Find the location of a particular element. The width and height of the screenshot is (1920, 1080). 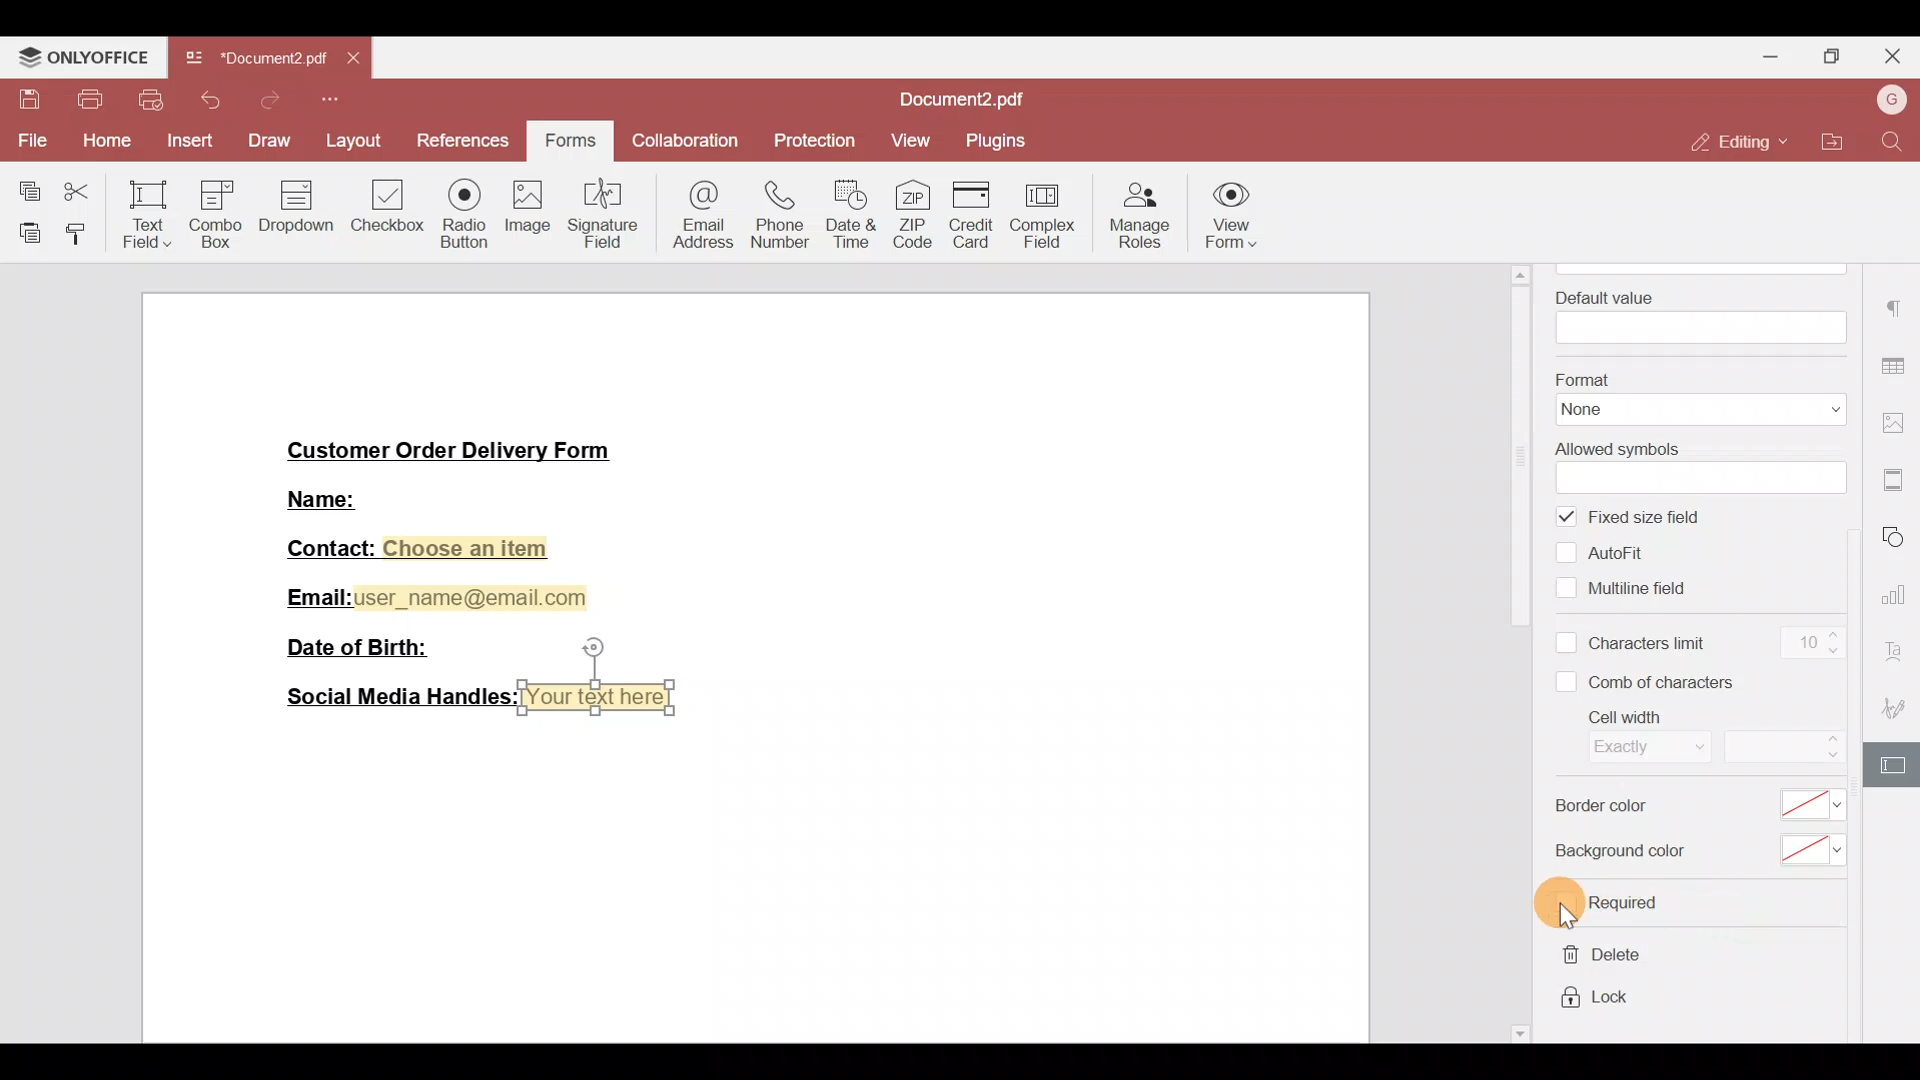

Customize quick access toolbar is located at coordinates (331, 100).